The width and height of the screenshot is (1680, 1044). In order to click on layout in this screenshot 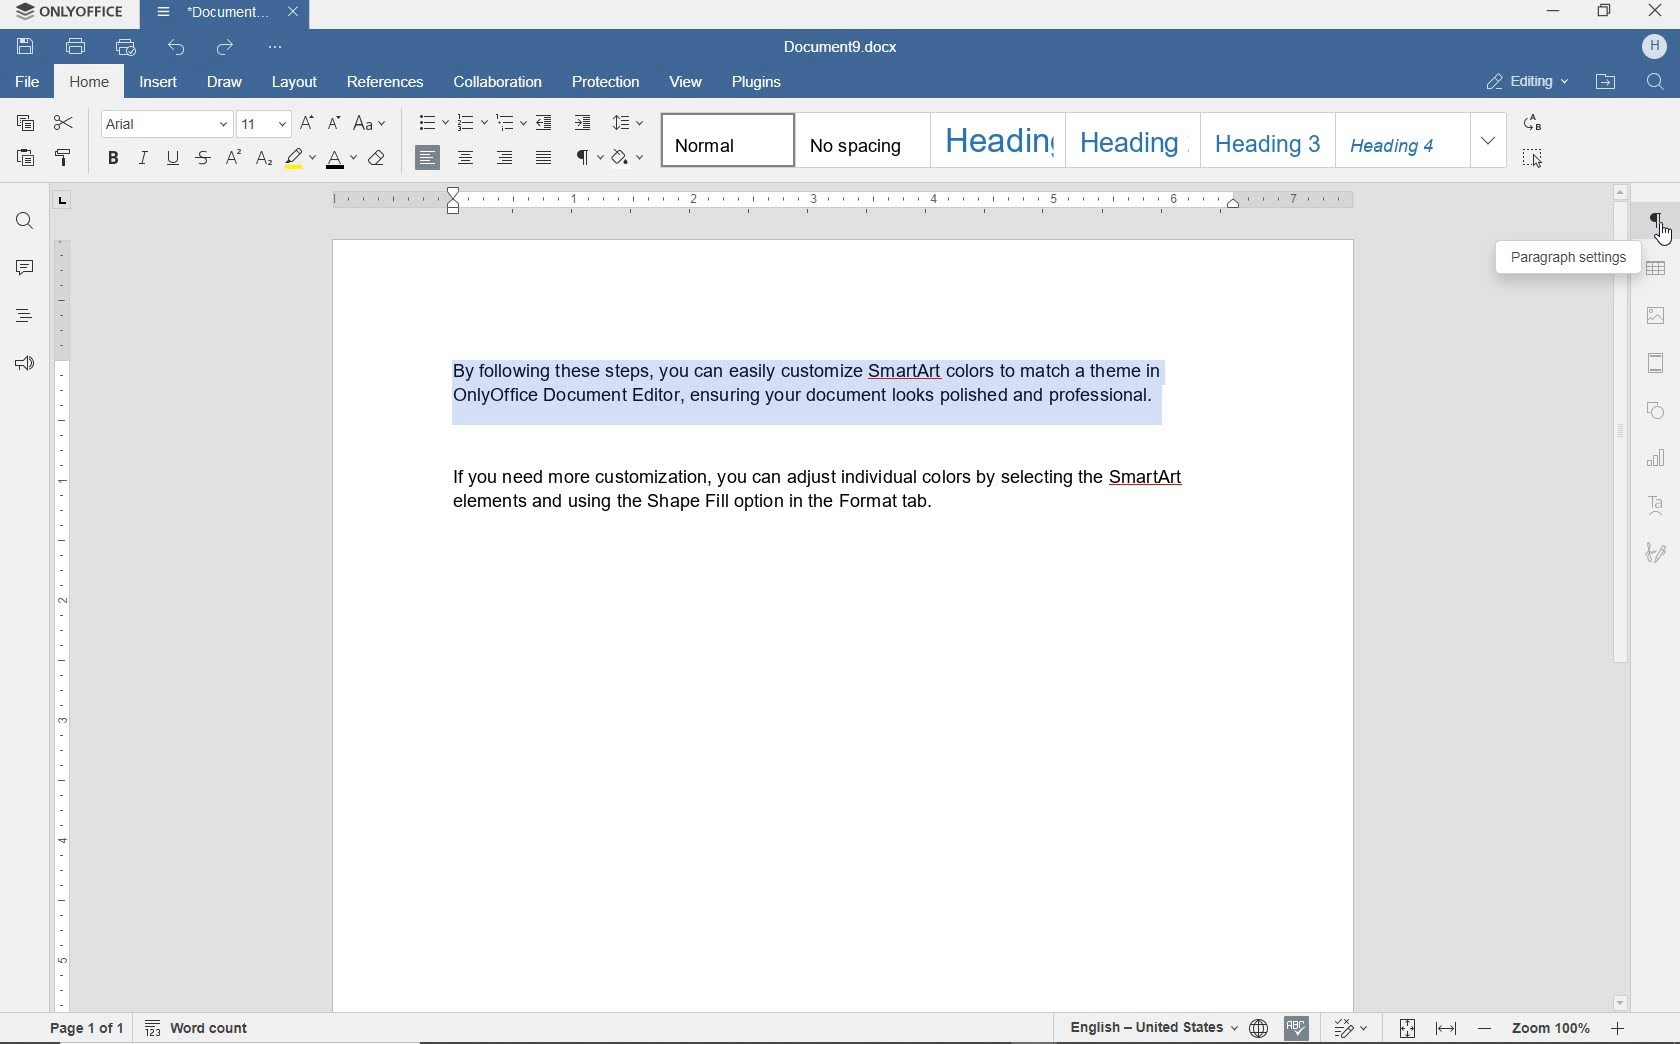, I will do `click(293, 80)`.